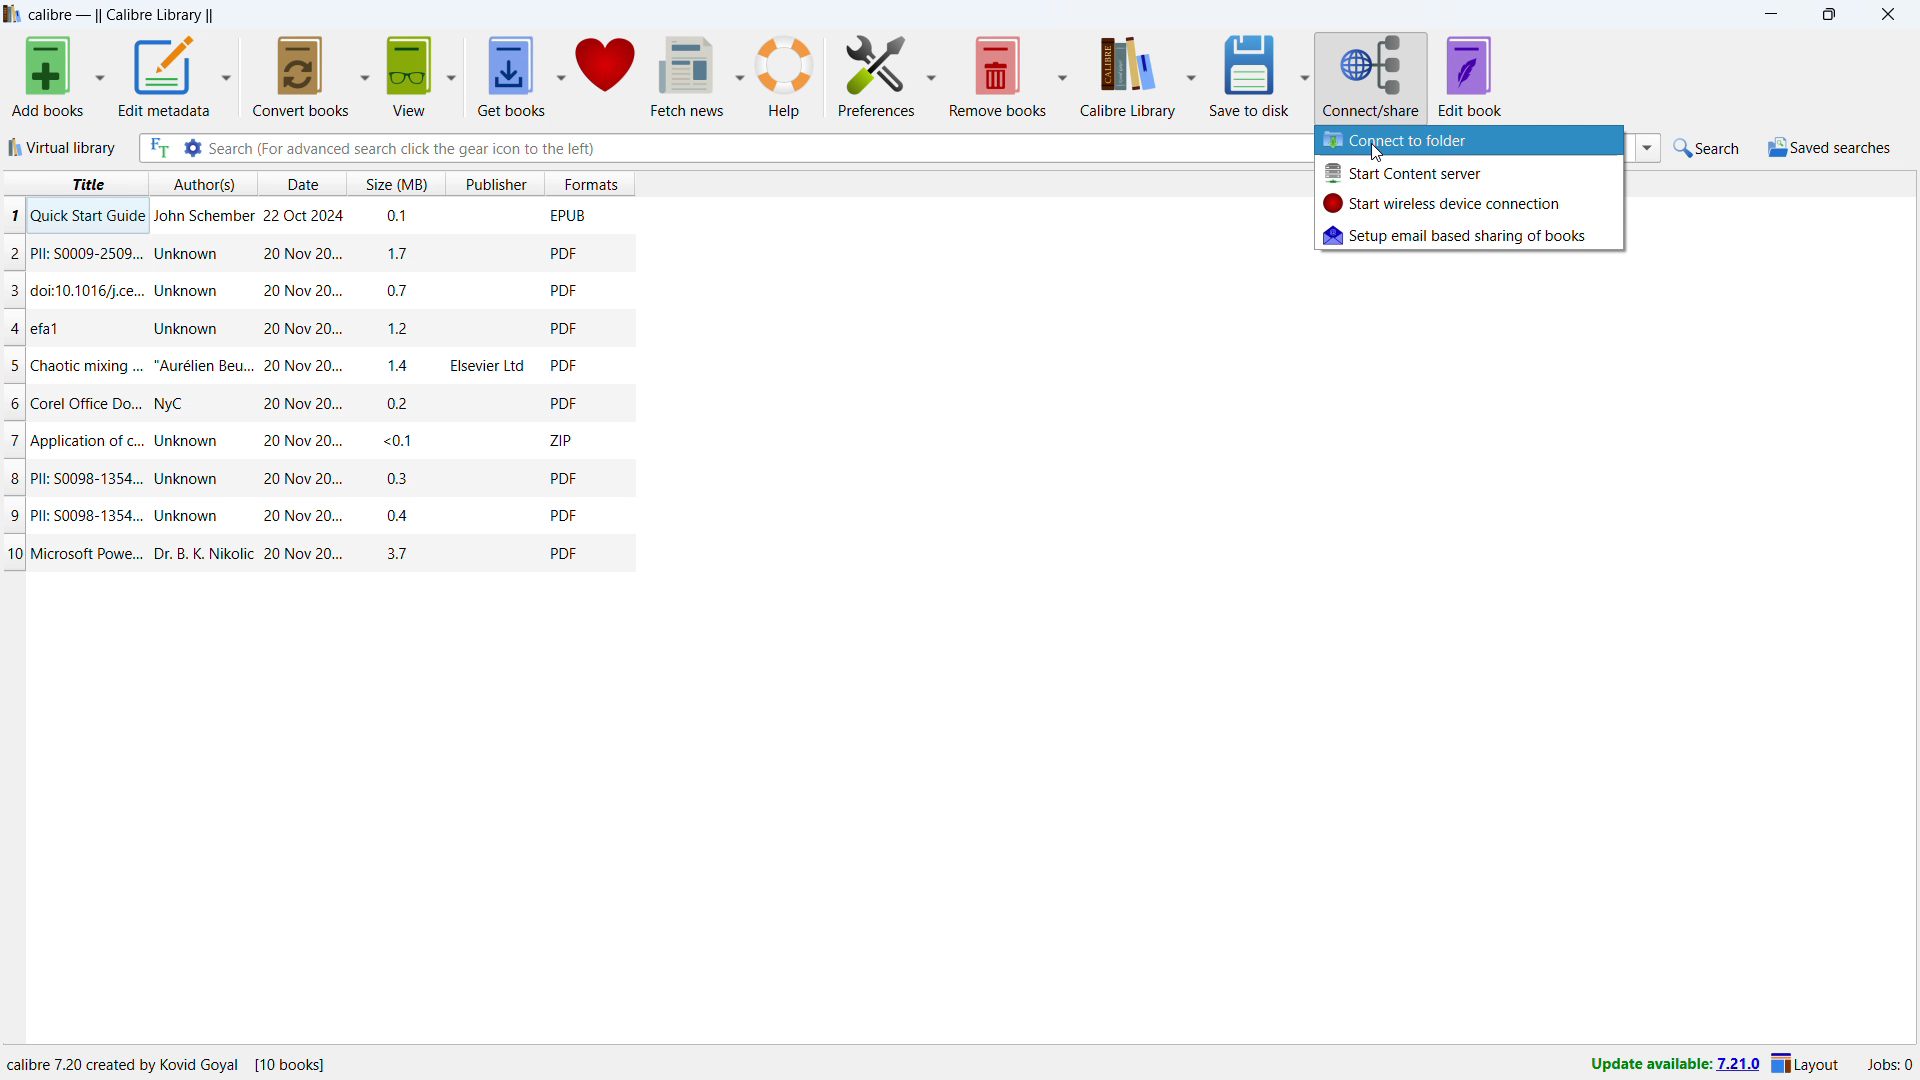 This screenshot has height=1080, width=1920. What do you see at coordinates (1192, 77) in the screenshot?
I see `calibre library options` at bounding box center [1192, 77].